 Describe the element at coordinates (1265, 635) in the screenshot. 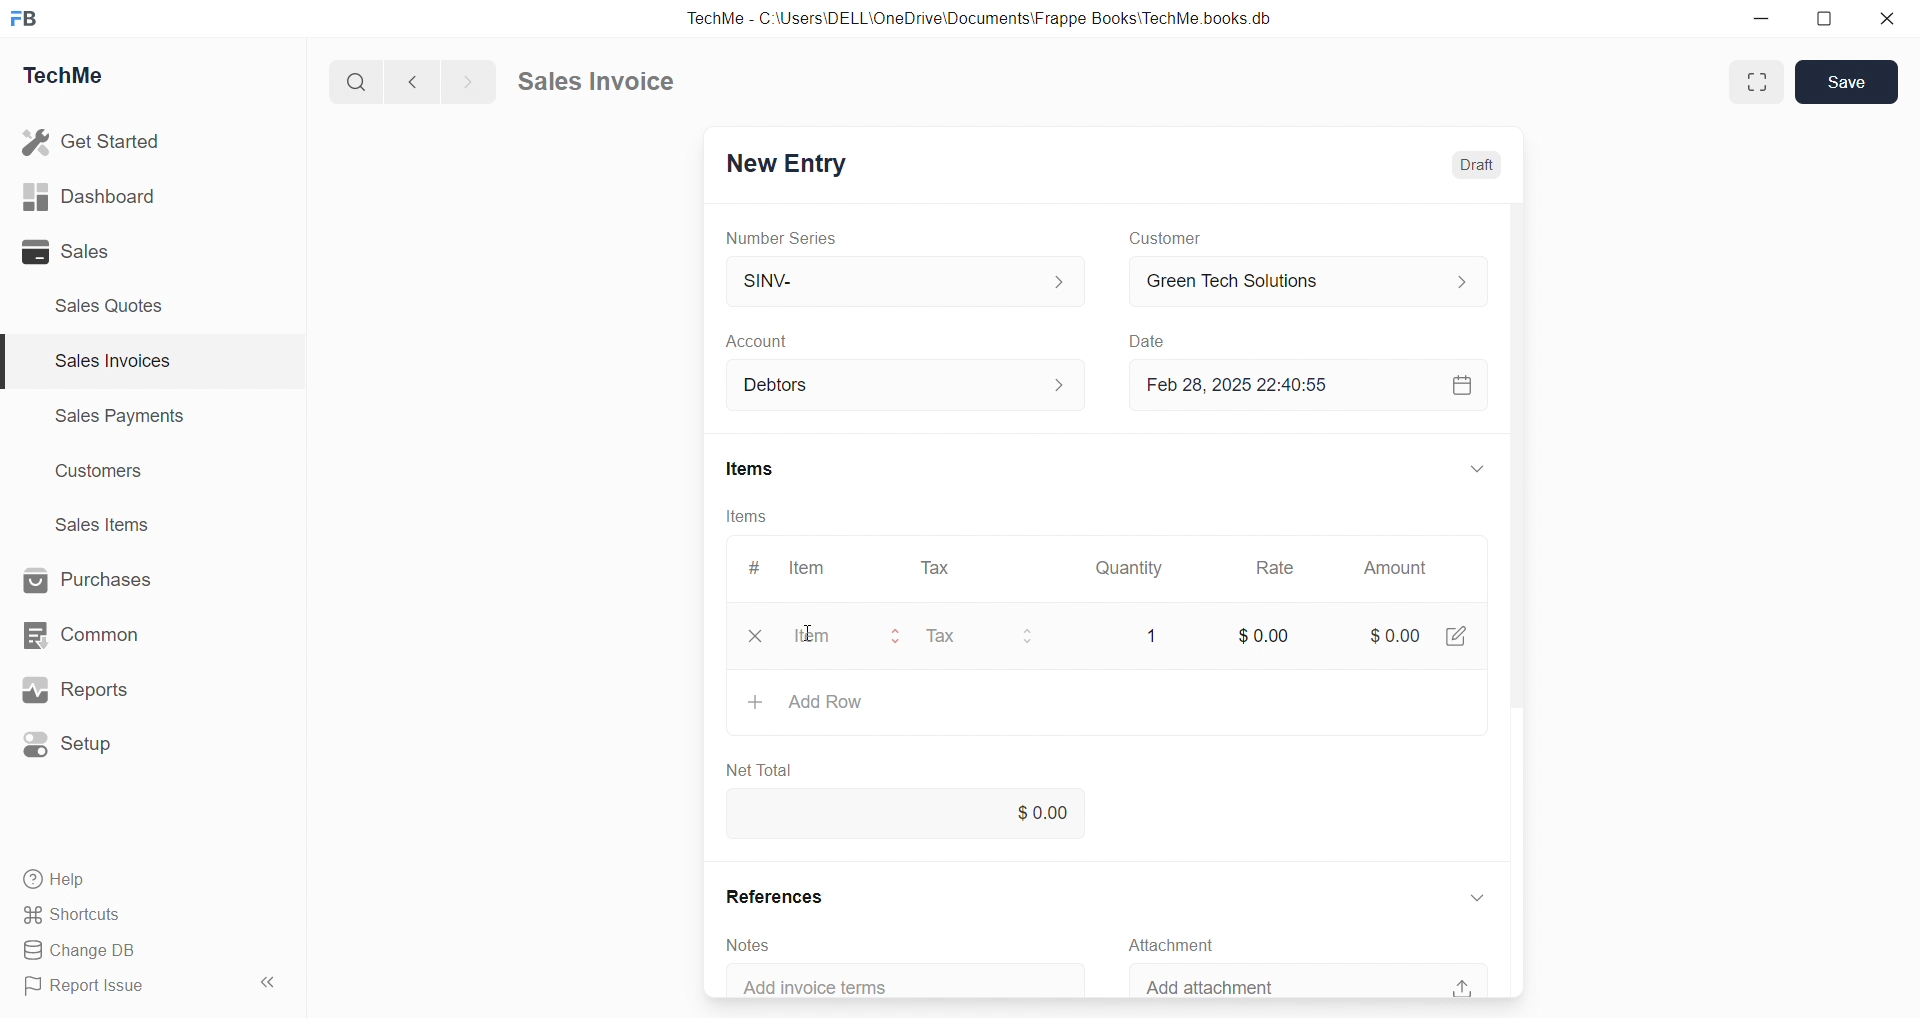

I see `$0.00` at that location.